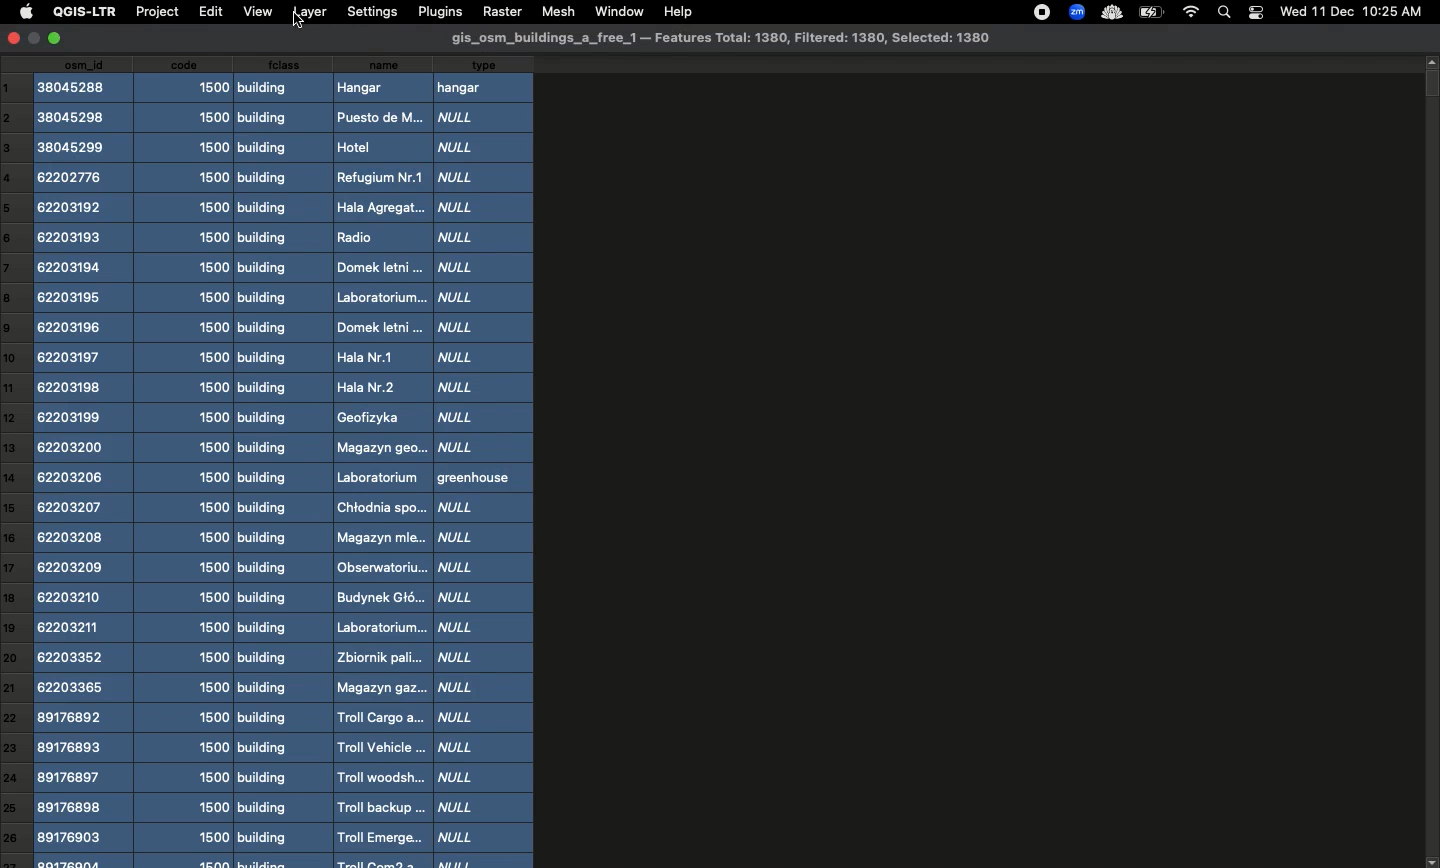 The image size is (1440, 868). I want to click on Settings, so click(371, 11).